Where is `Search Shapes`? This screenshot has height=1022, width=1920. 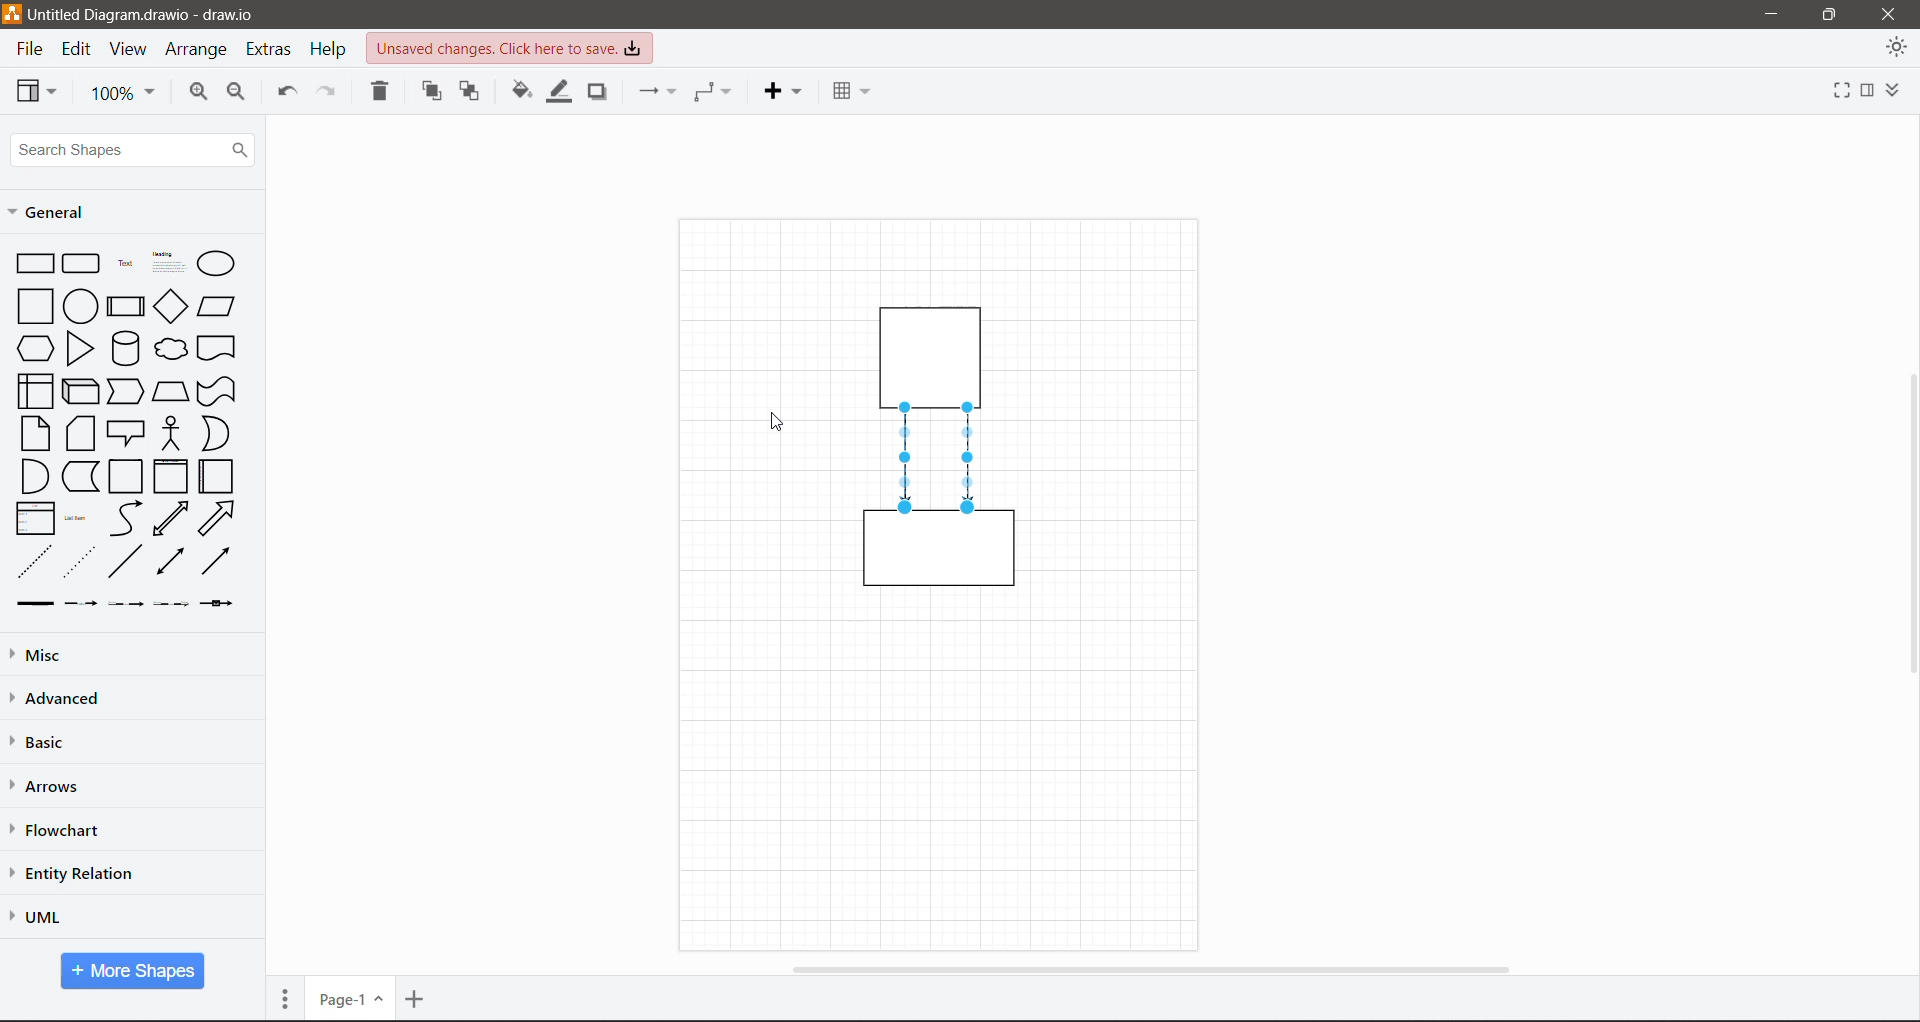
Search Shapes is located at coordinates (132, 150).